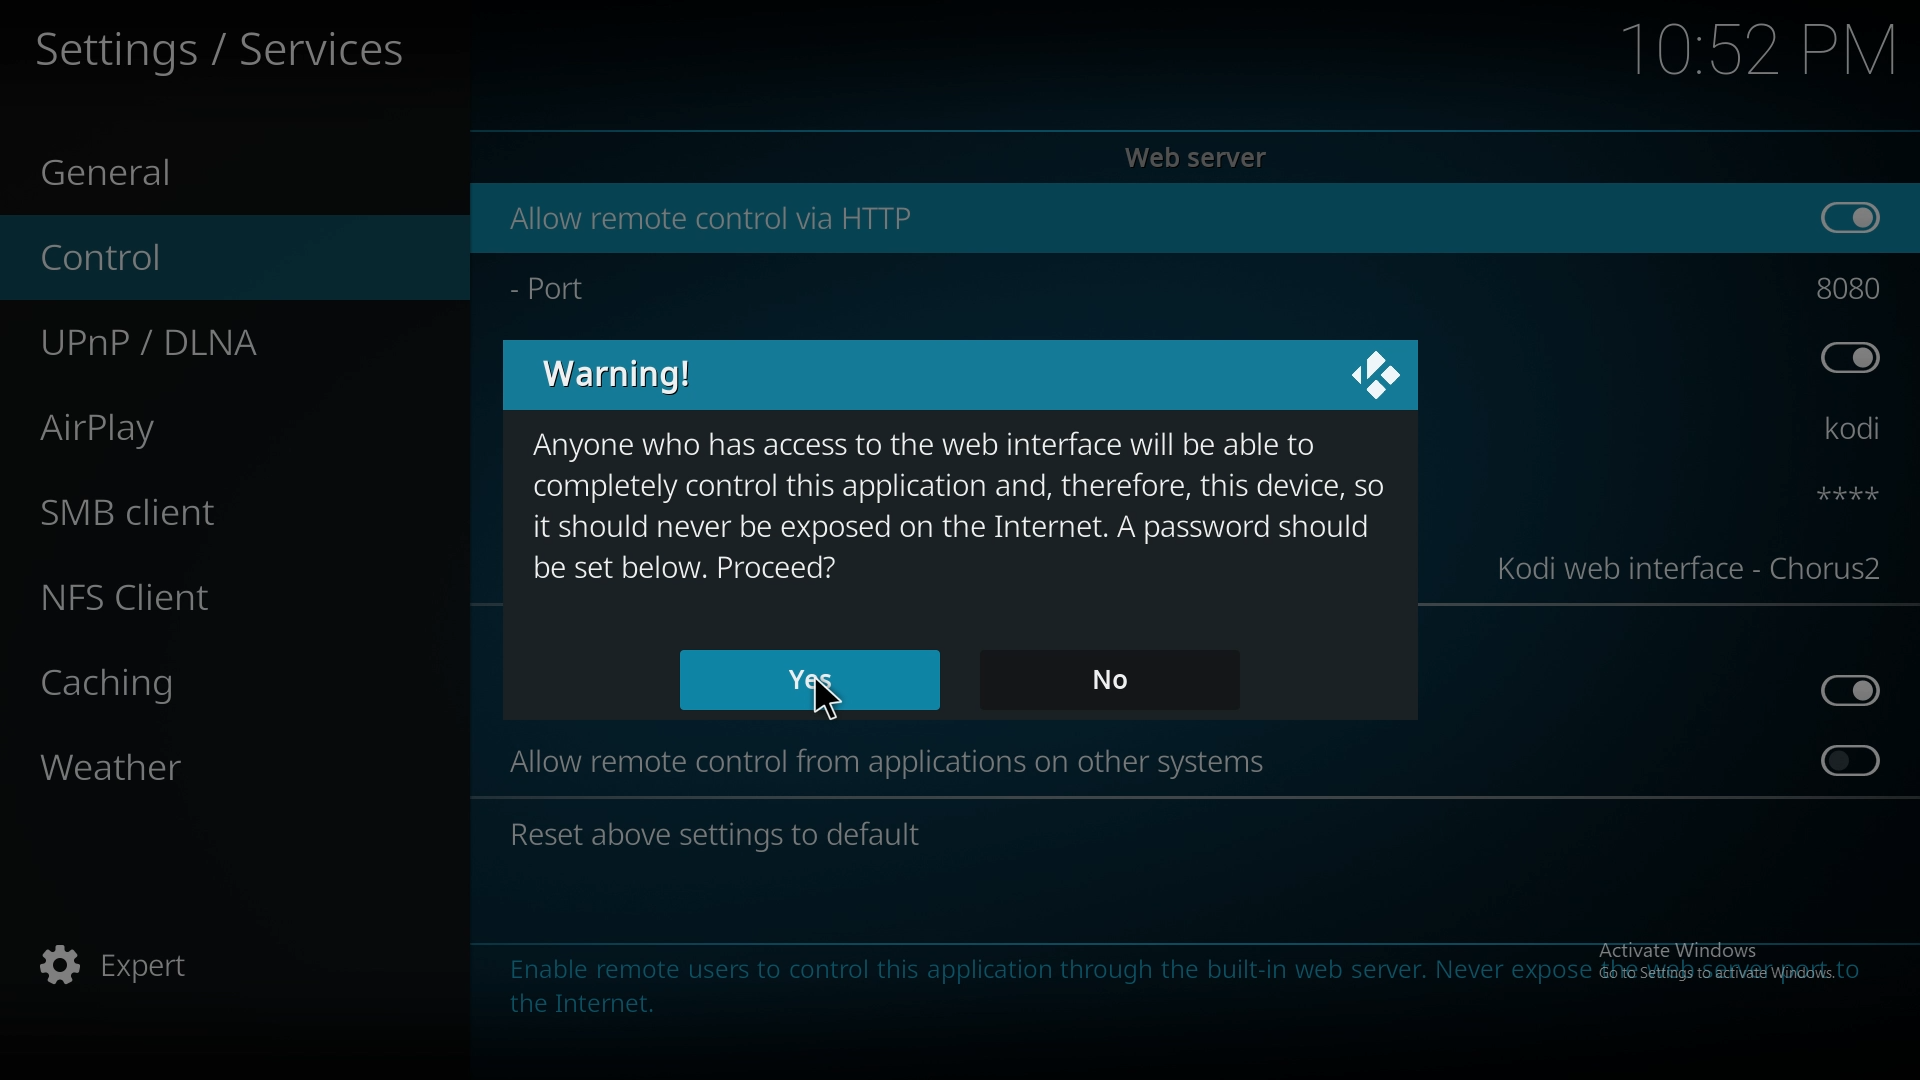  I want to click on expert, so click(205, 961).